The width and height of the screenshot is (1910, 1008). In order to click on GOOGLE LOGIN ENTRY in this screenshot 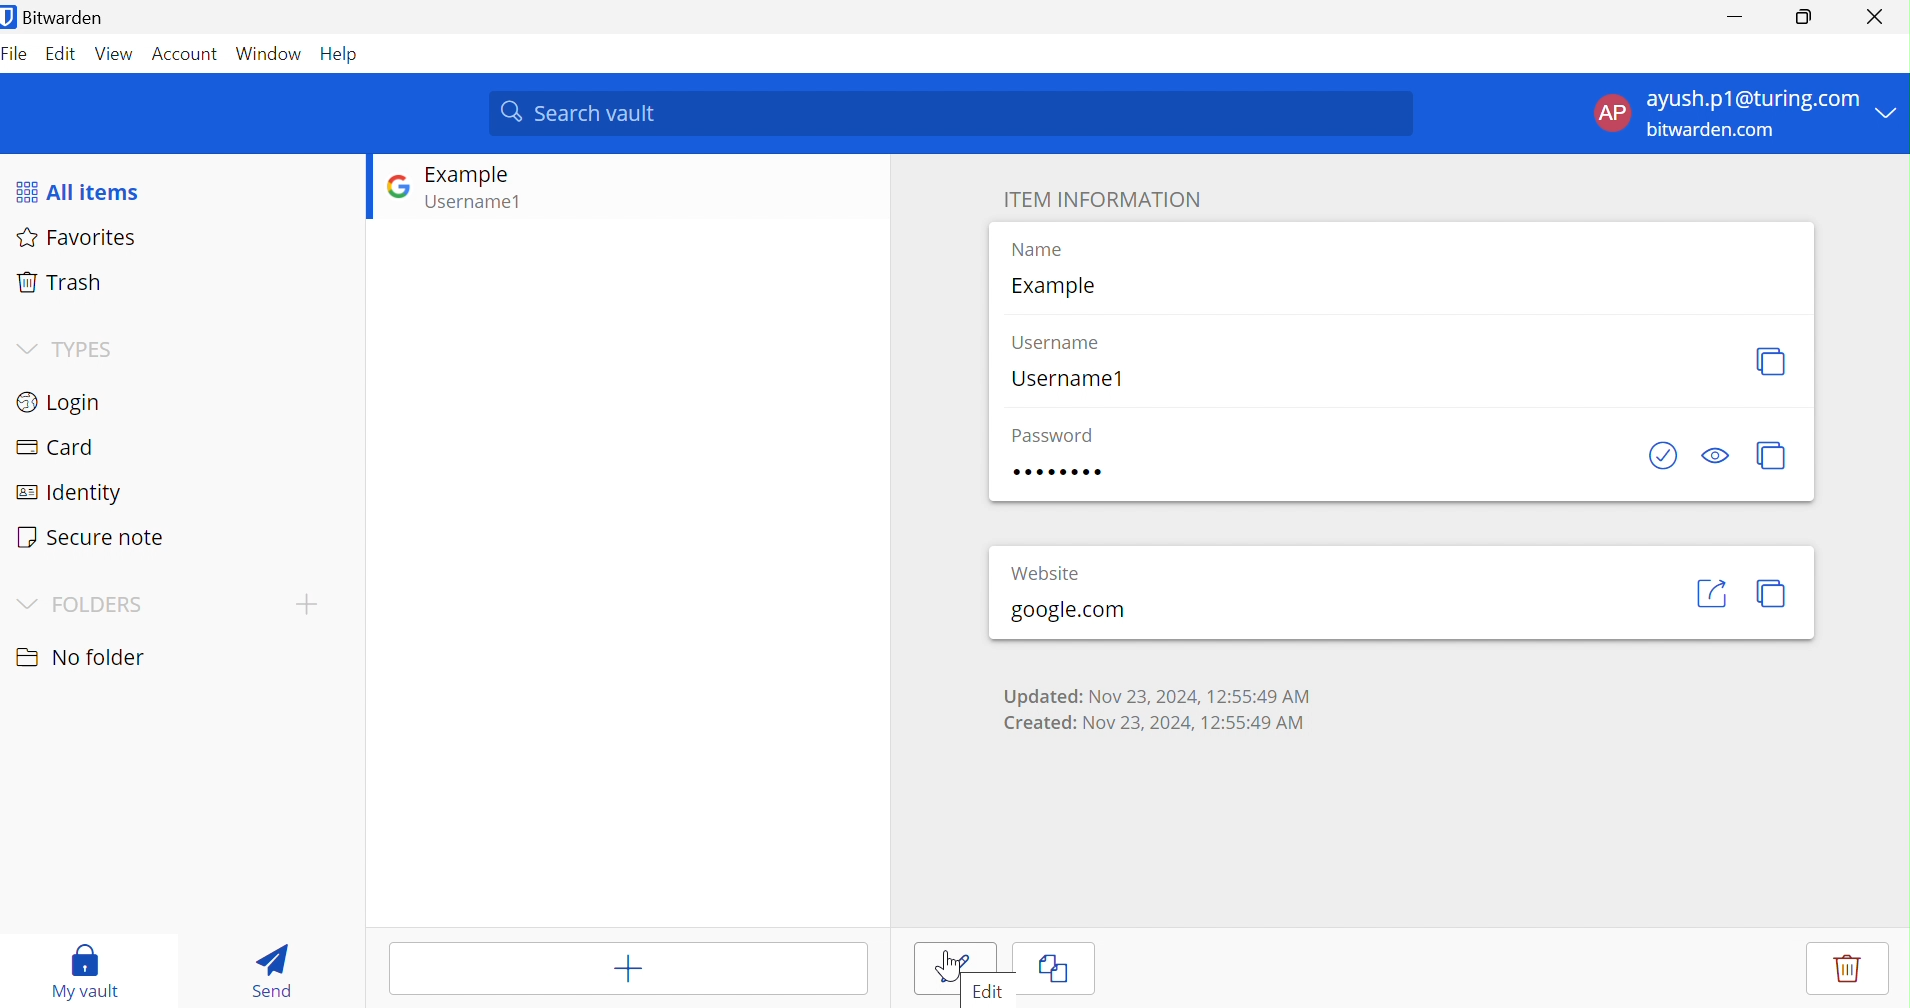, I will do `click(498, 191)`.